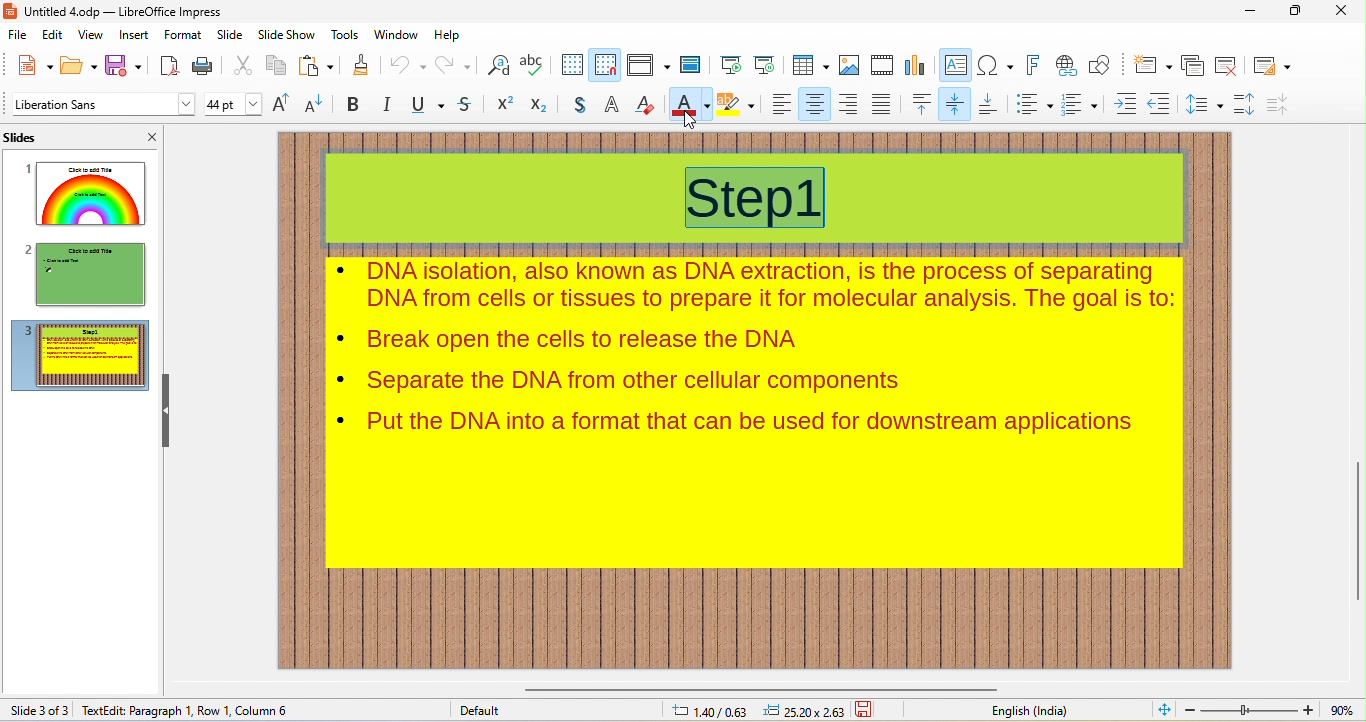 The image size is (1366, 722). Describe the element at coordinates (955, 67) in the screenshot. I see `text box` at that location.